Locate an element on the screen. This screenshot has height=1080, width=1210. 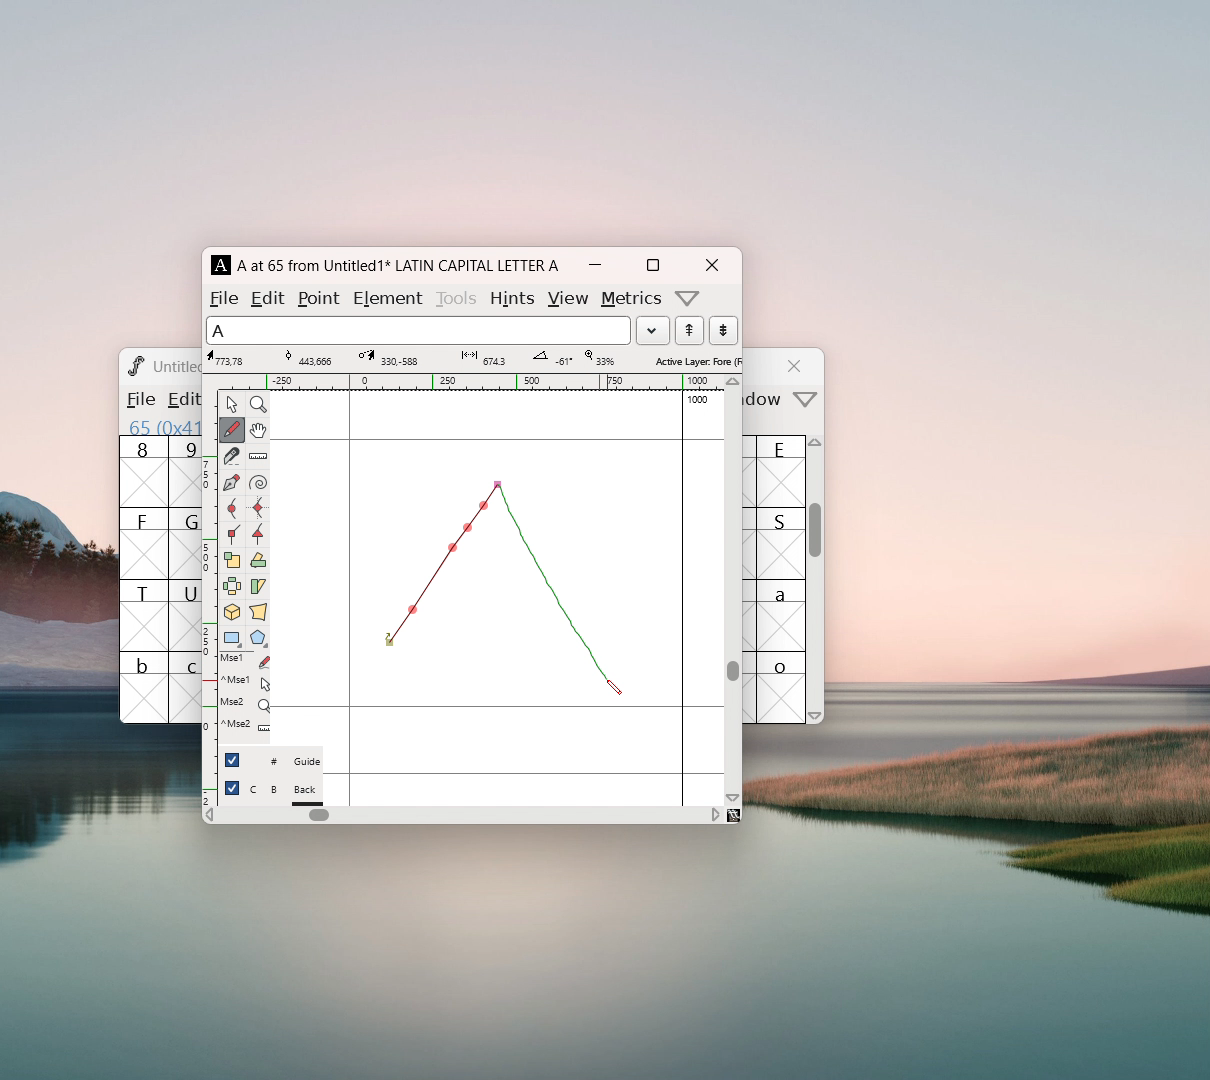
pointer is located at coordinates (232, 404).